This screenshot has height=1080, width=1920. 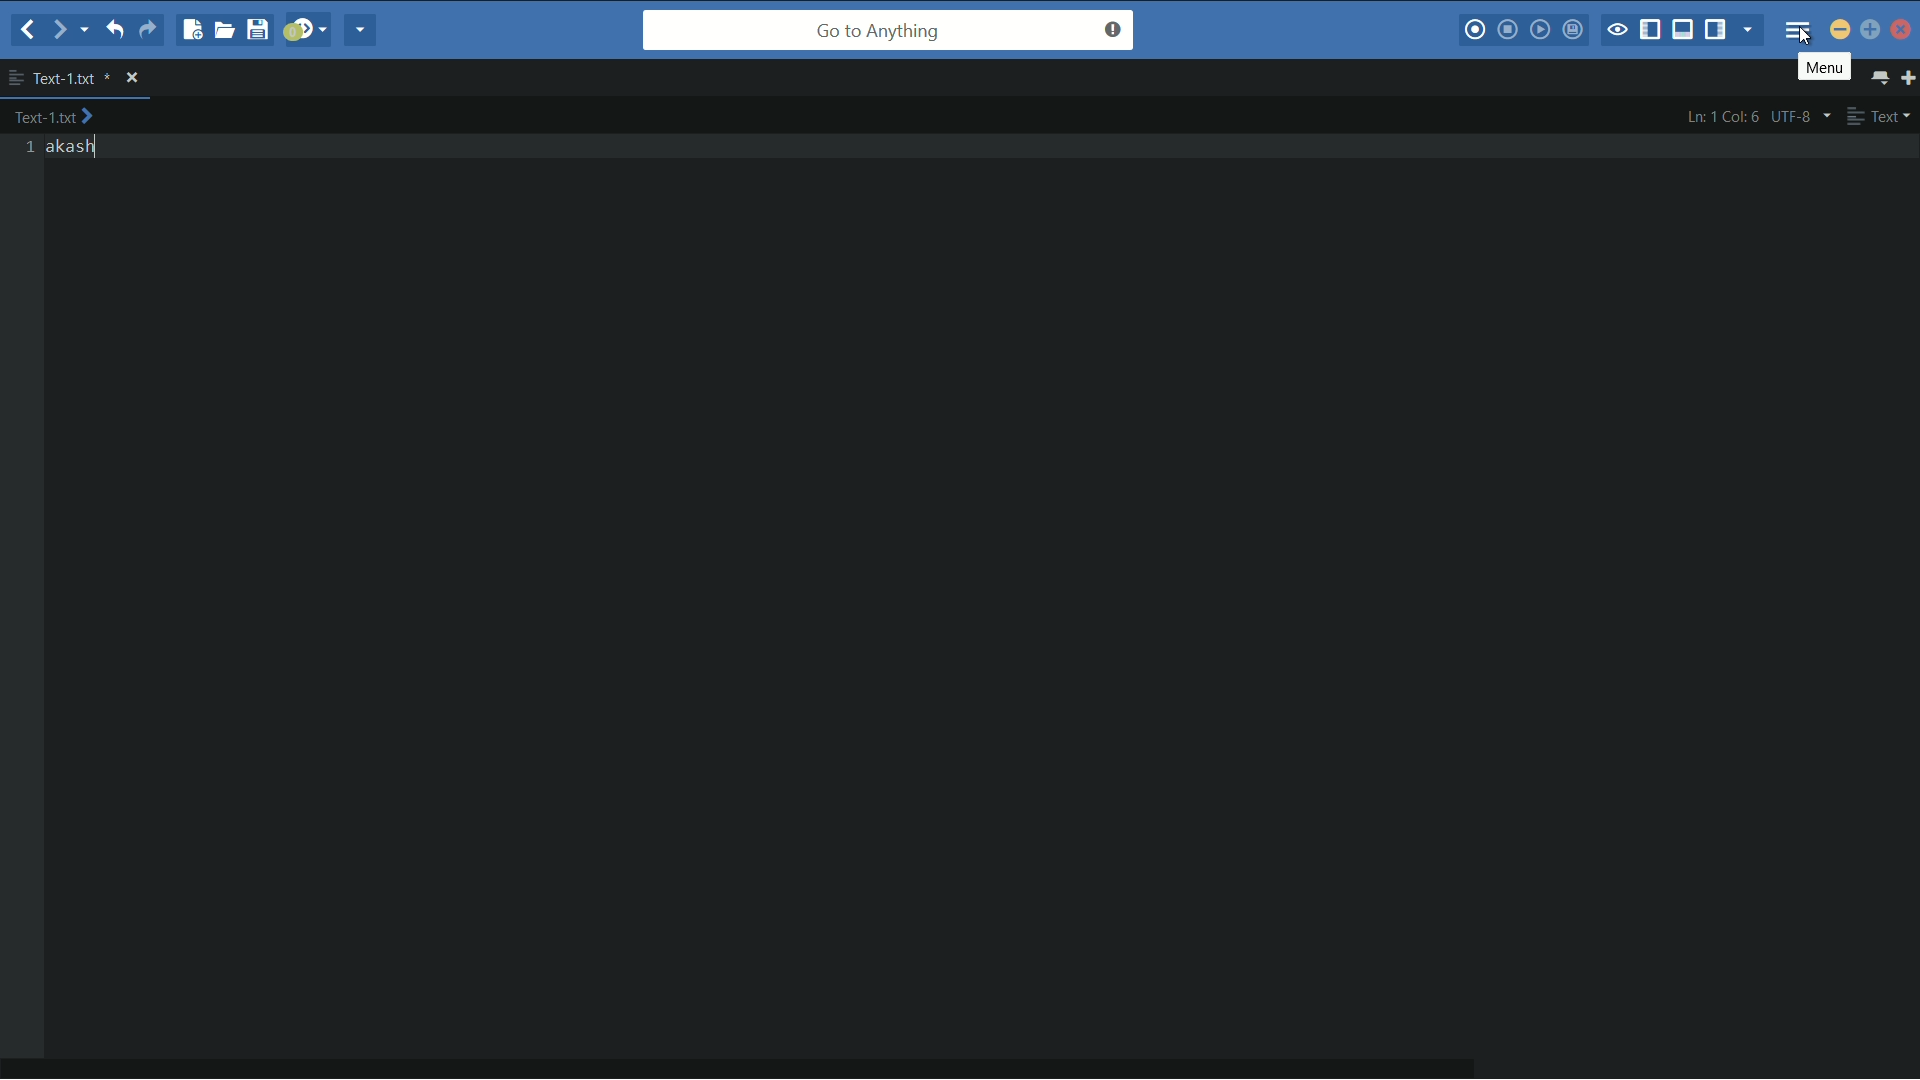 What do you see at coordinates (1685, 29) in the screenshot?
I see `show/hide bottom panel` at bounding box center [1685, 29].